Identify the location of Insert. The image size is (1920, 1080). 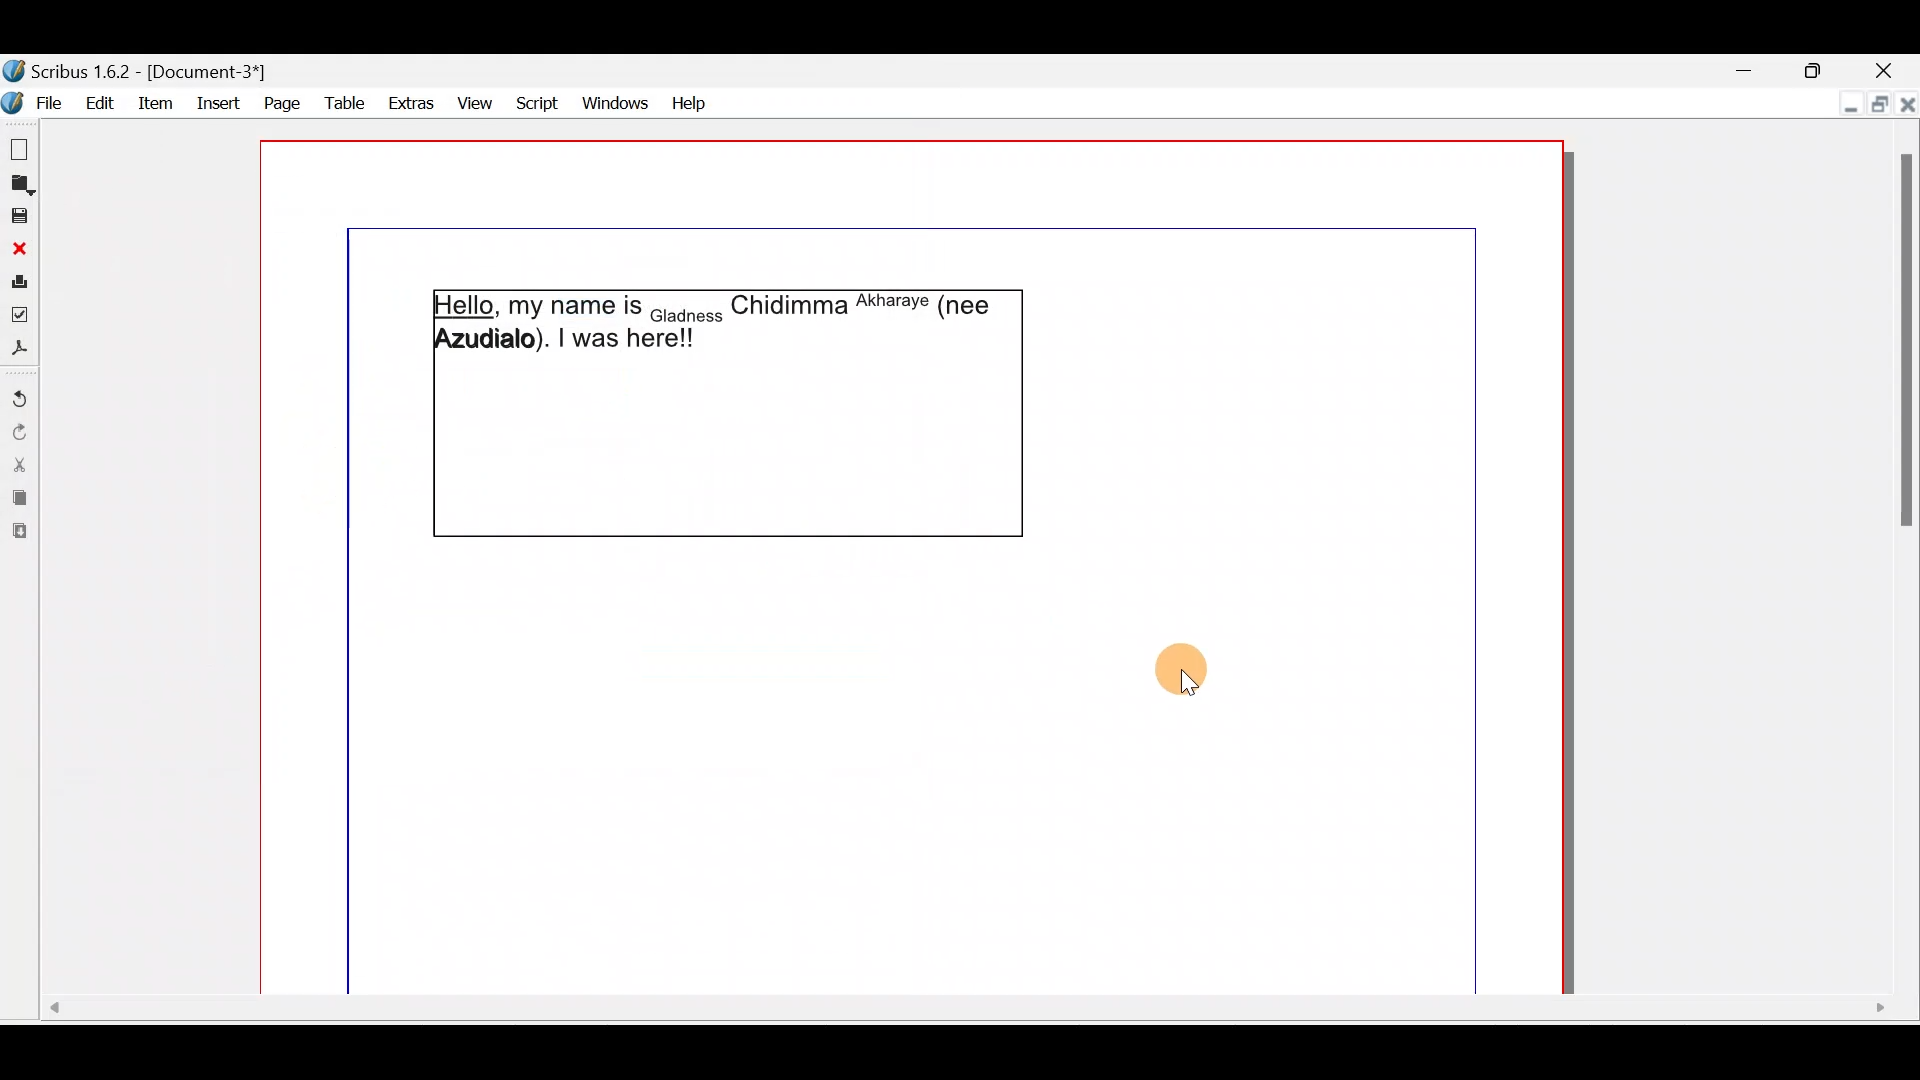
(218, 103).